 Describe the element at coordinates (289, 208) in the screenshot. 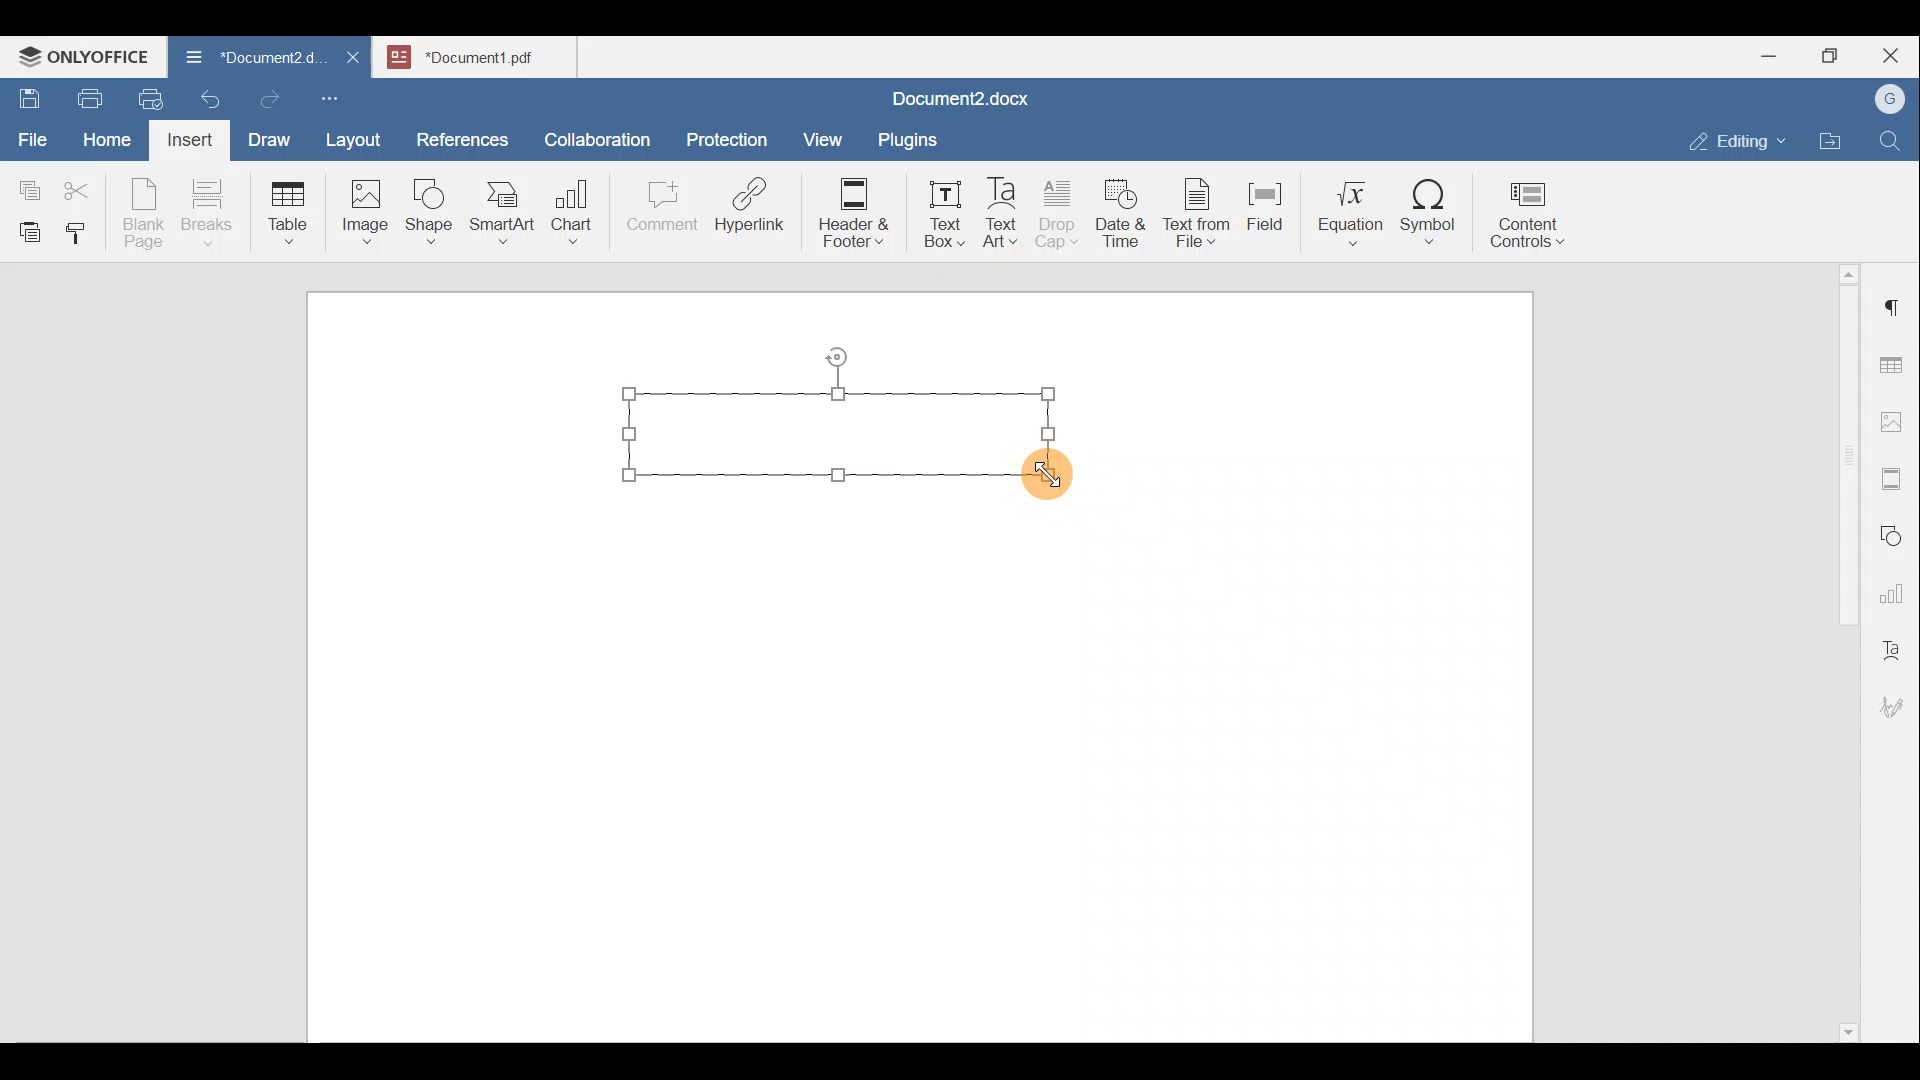

I see `Table` at that location.